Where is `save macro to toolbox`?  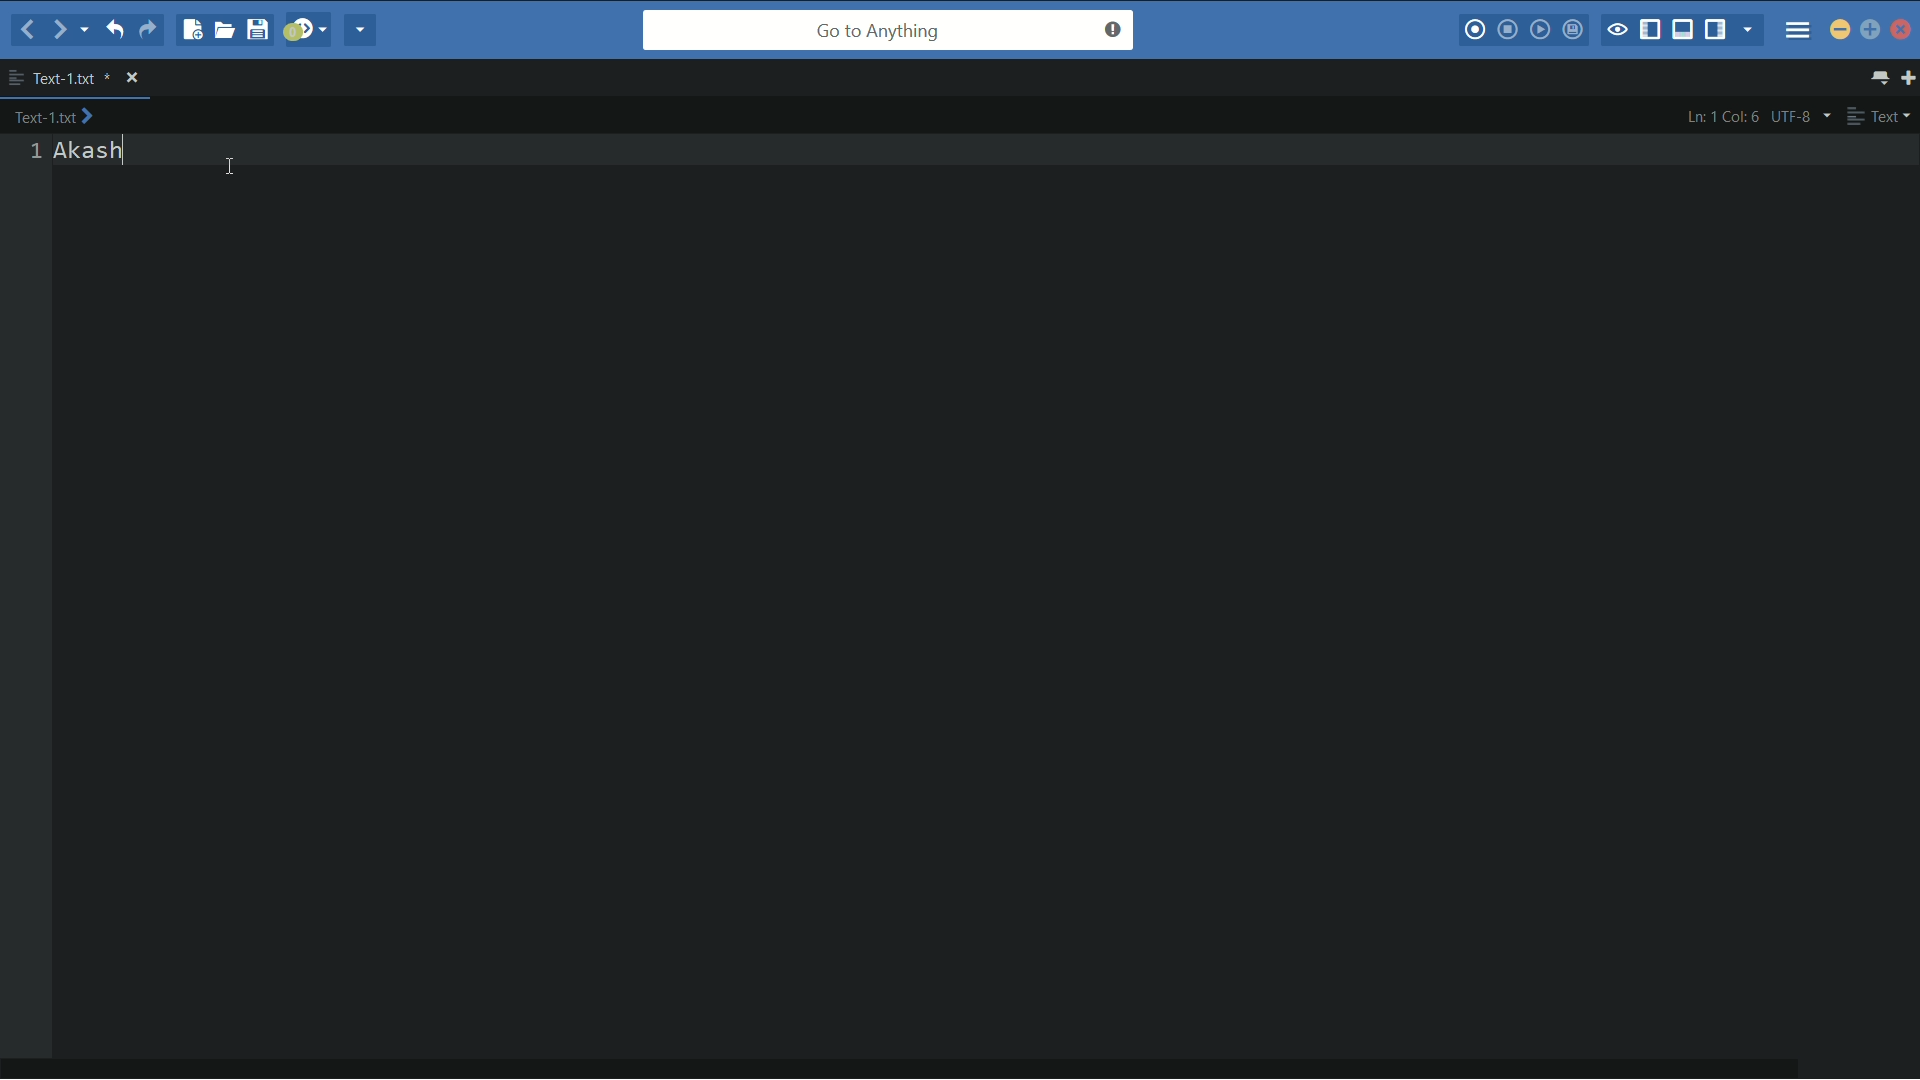
save macro to toolbox is located at coordinates (1572, 27).